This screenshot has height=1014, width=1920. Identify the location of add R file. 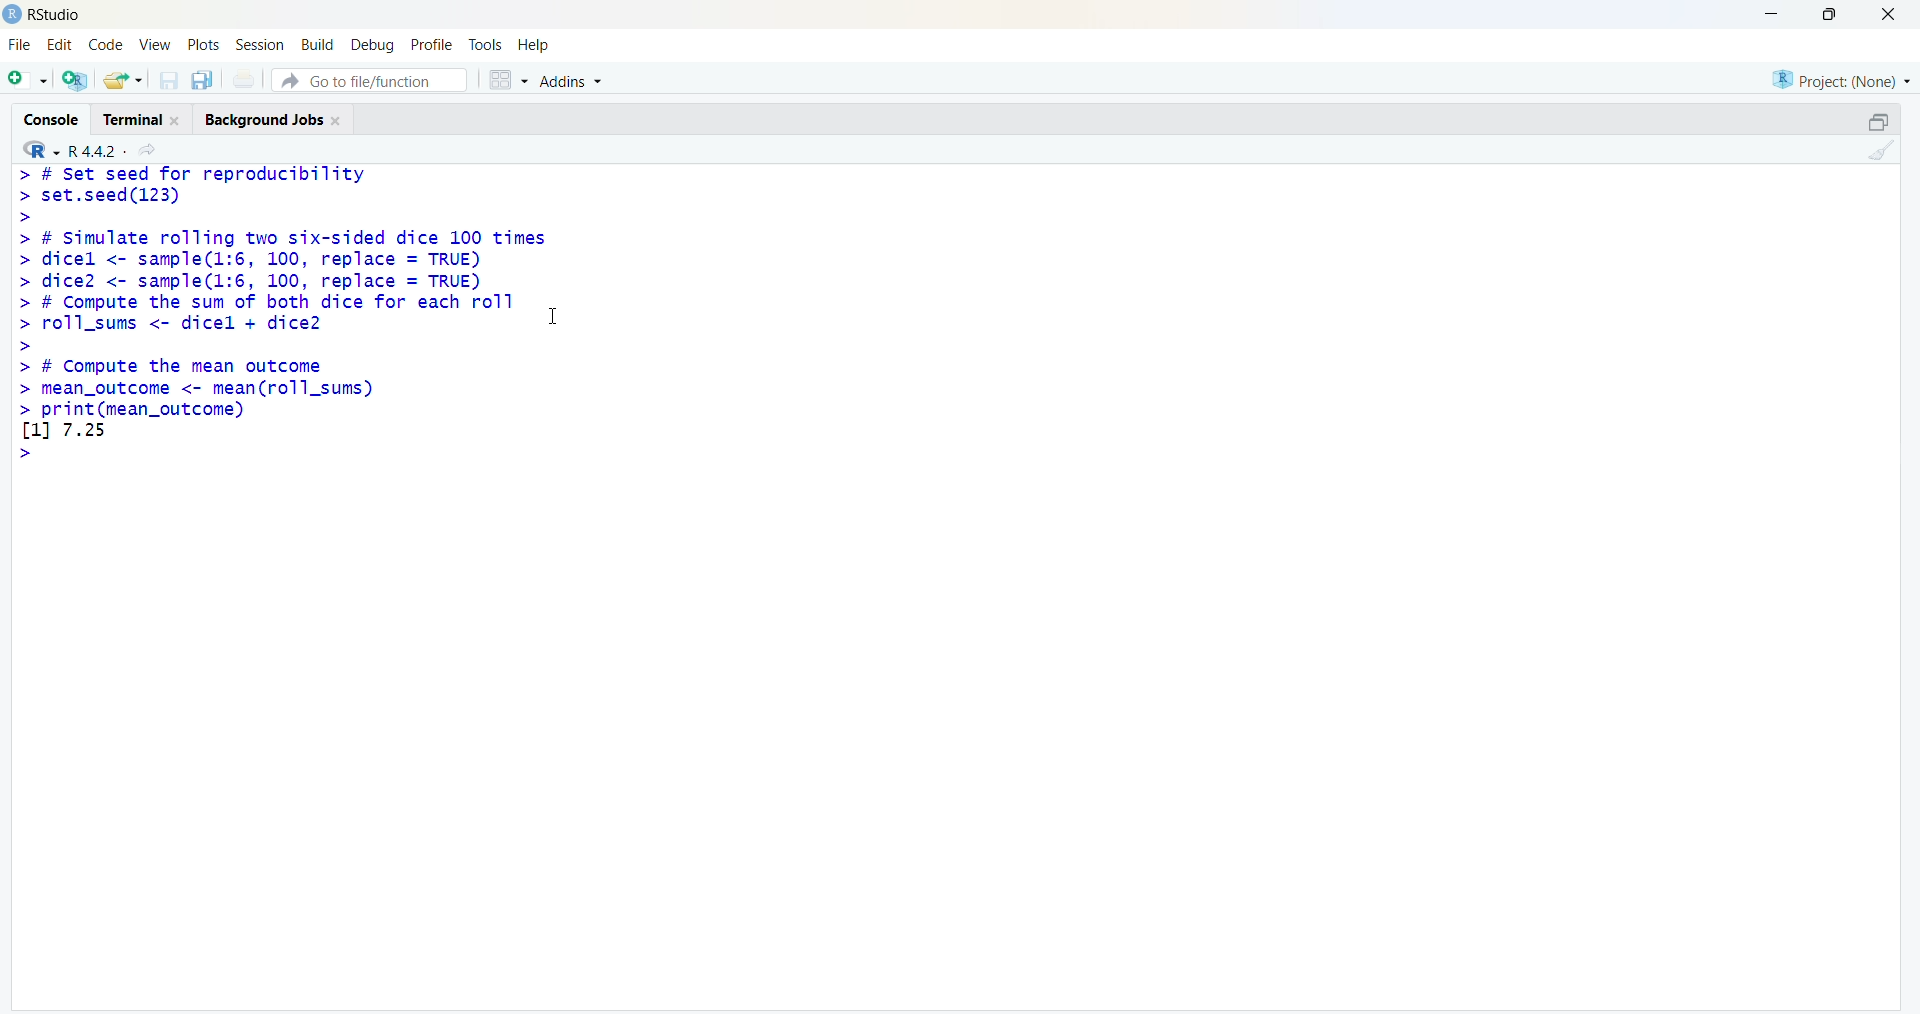
(75, 80).